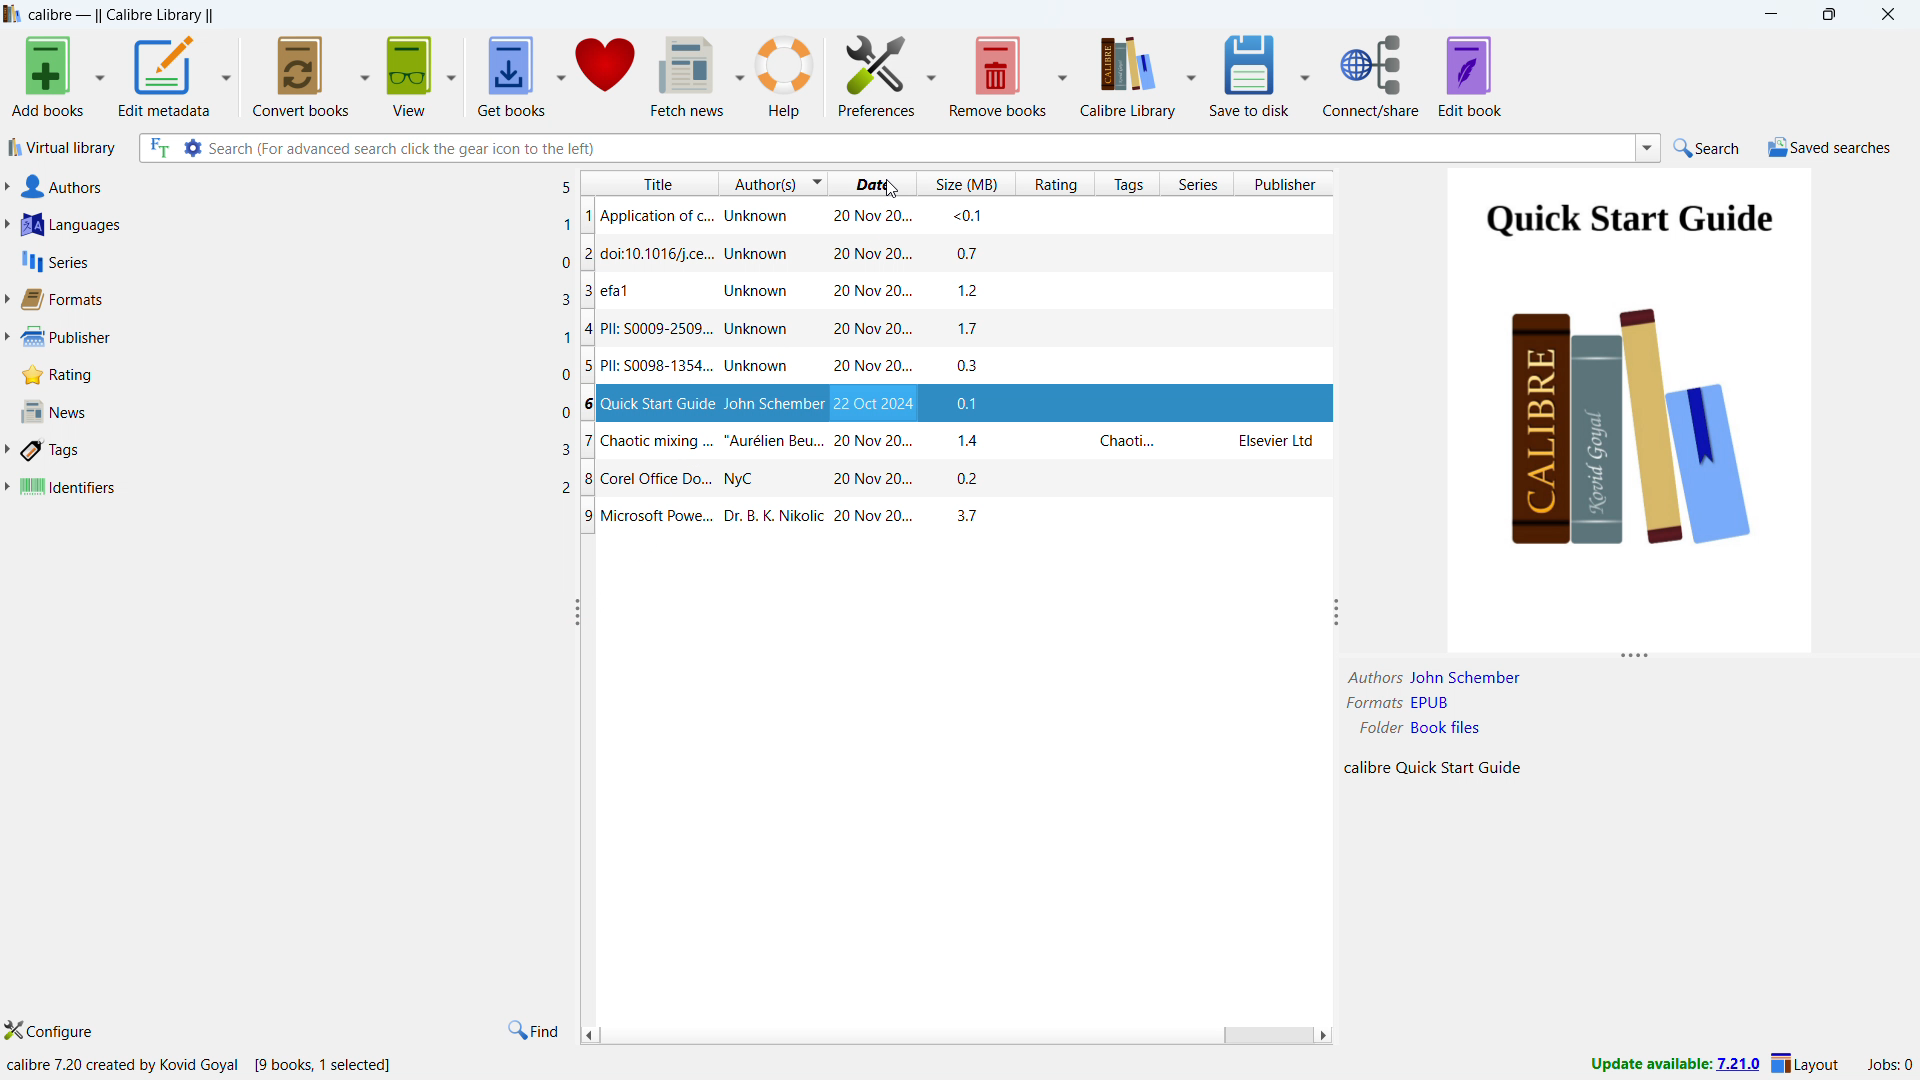 The height and width of the screenshot is (1080, 1920). What do you see at coordinates (739, 74) in the screenshot?
I see ` fetch news options` at bounding box center [739, 74].